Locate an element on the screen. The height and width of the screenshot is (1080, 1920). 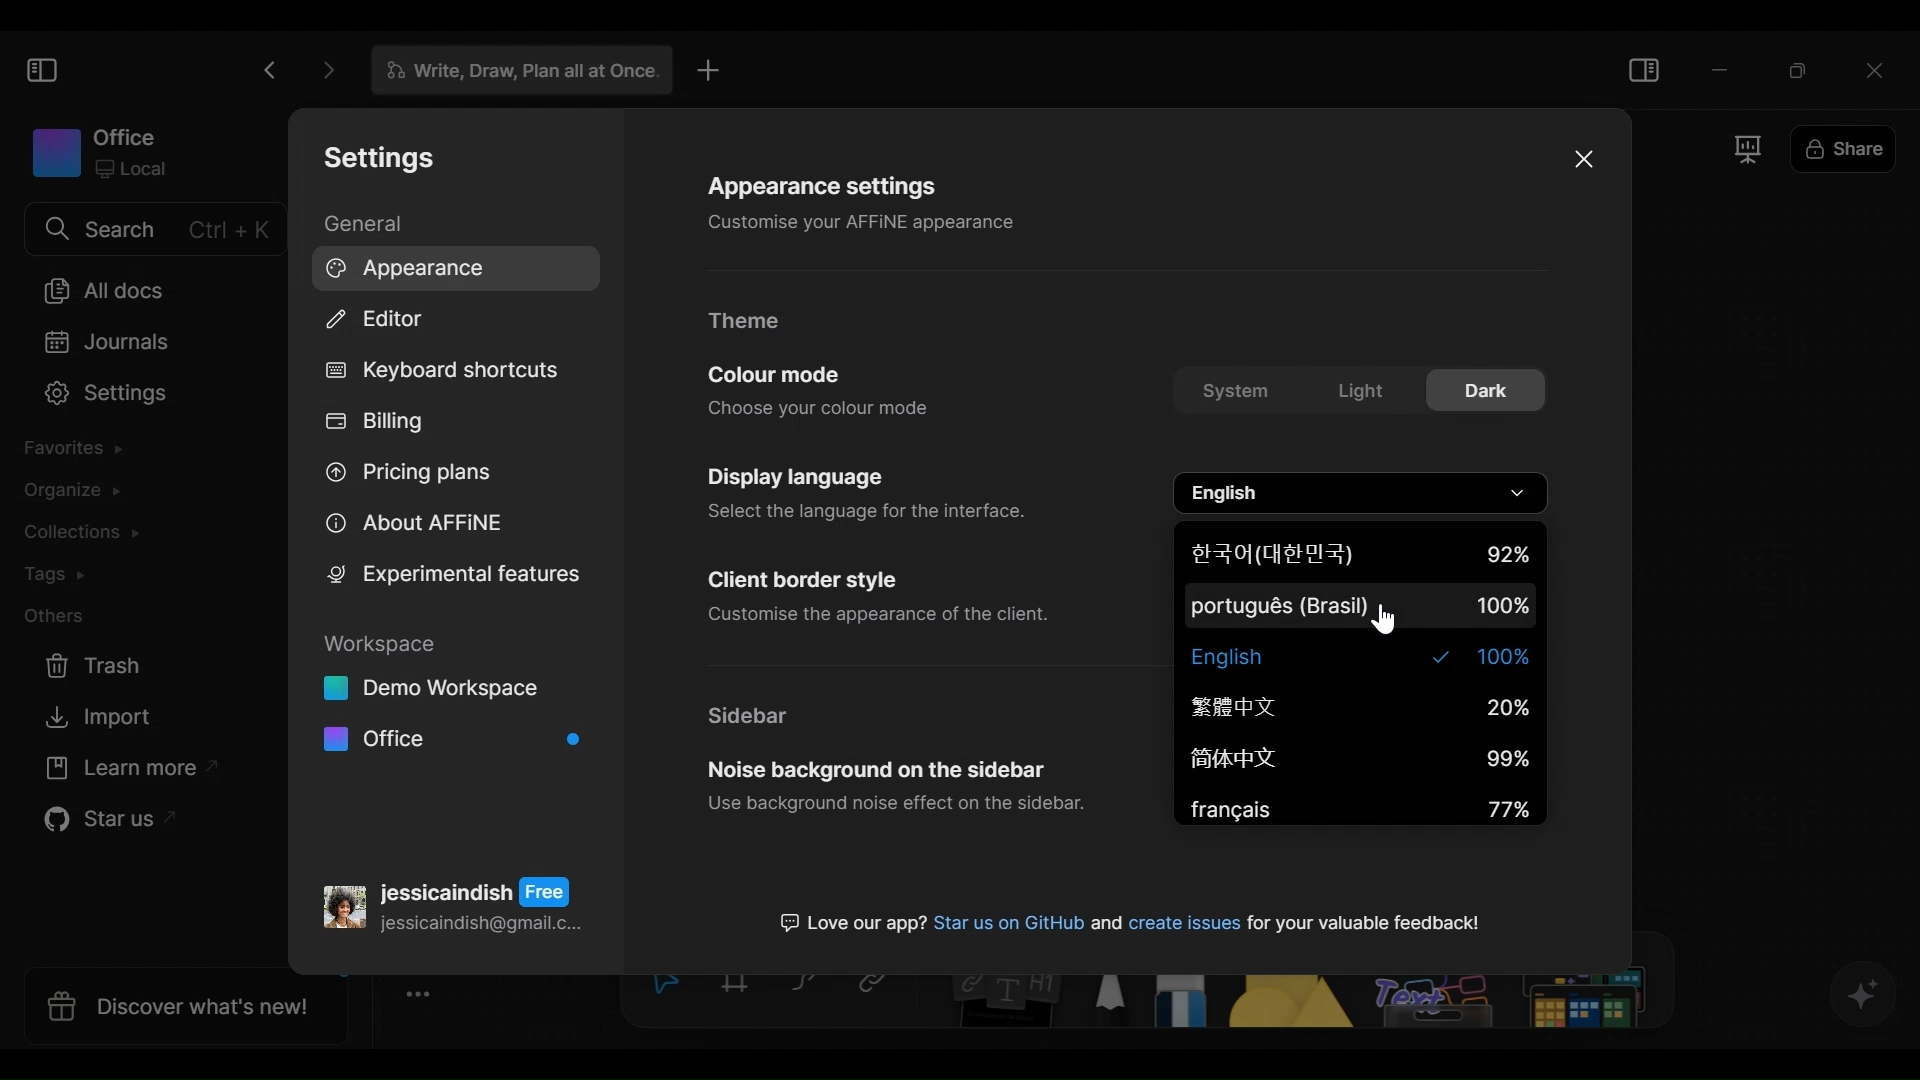
Sidebar is located at coordinates (753, 715).